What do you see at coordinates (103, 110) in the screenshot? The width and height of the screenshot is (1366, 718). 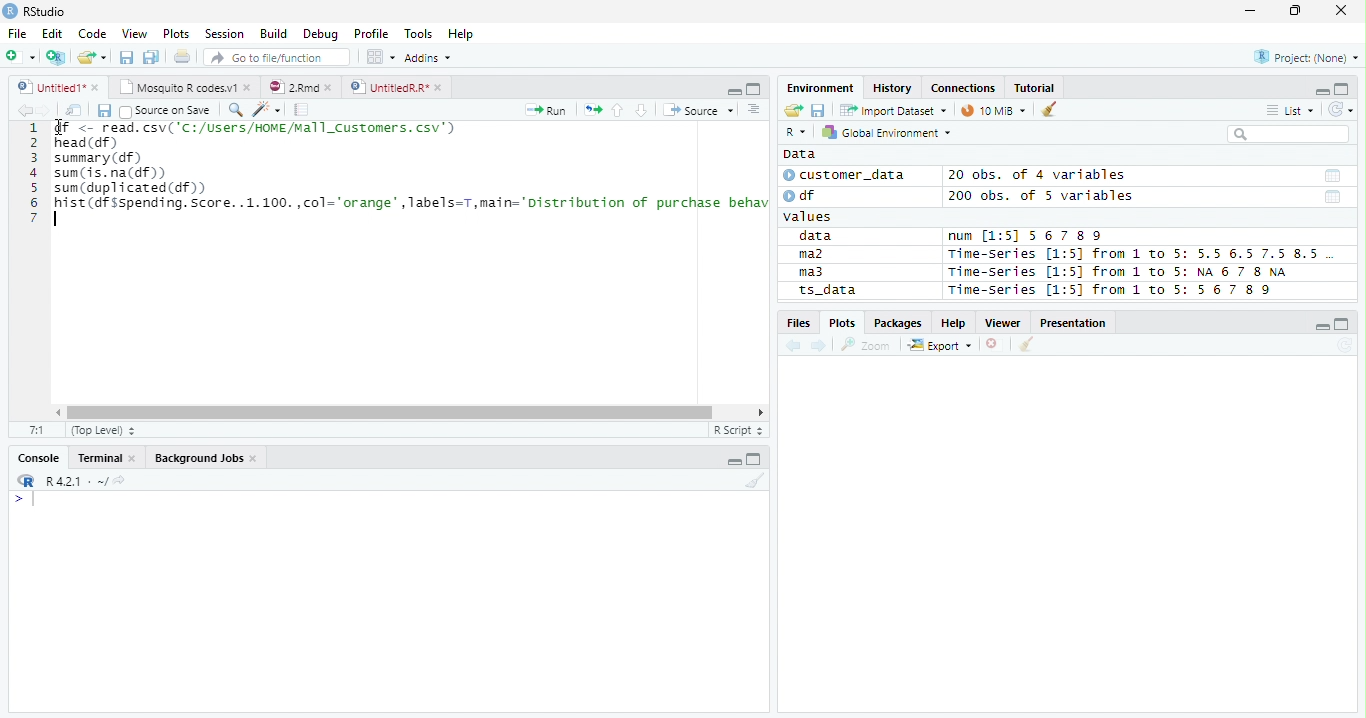 I see `Save` at bounding box center [103, 110].